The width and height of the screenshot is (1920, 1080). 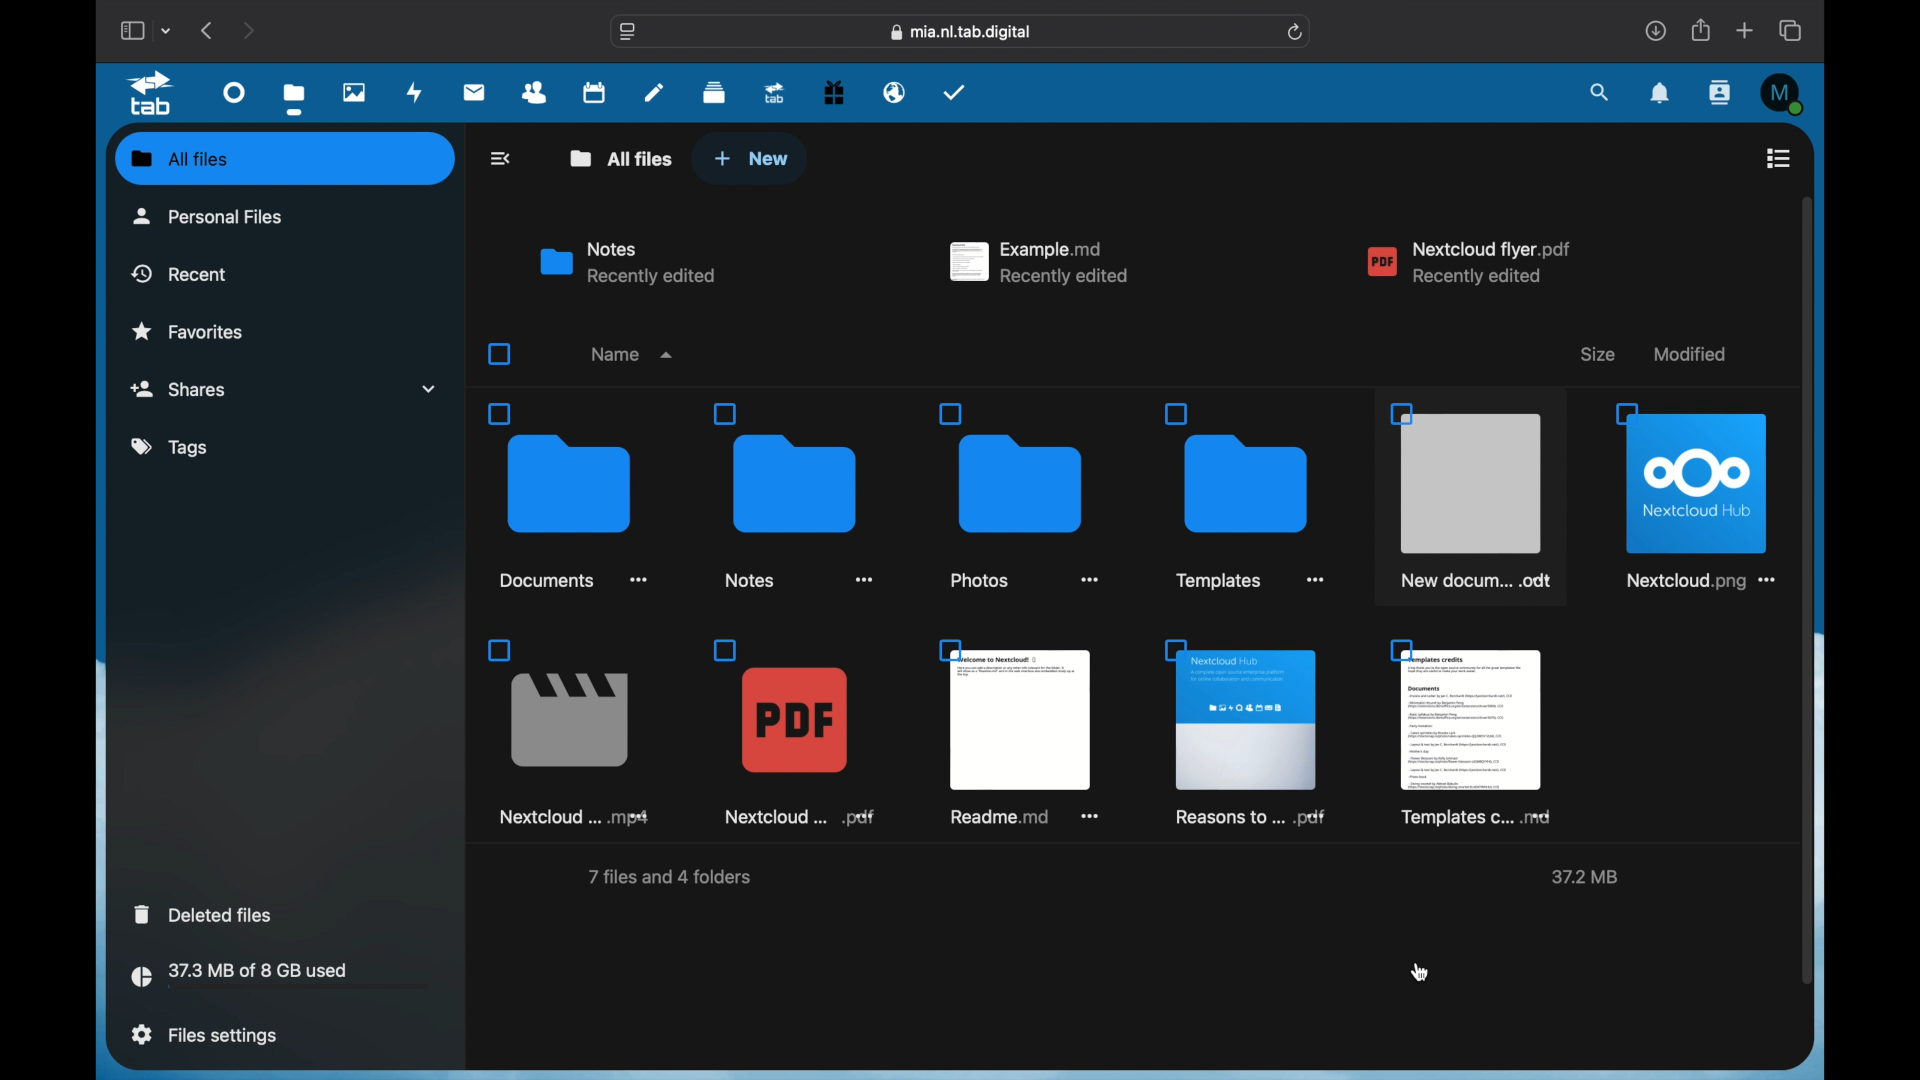 What do you see at coordinates (1661, 94) in the screenshot?
I see `notifications` at bounding box center [1661, 94].